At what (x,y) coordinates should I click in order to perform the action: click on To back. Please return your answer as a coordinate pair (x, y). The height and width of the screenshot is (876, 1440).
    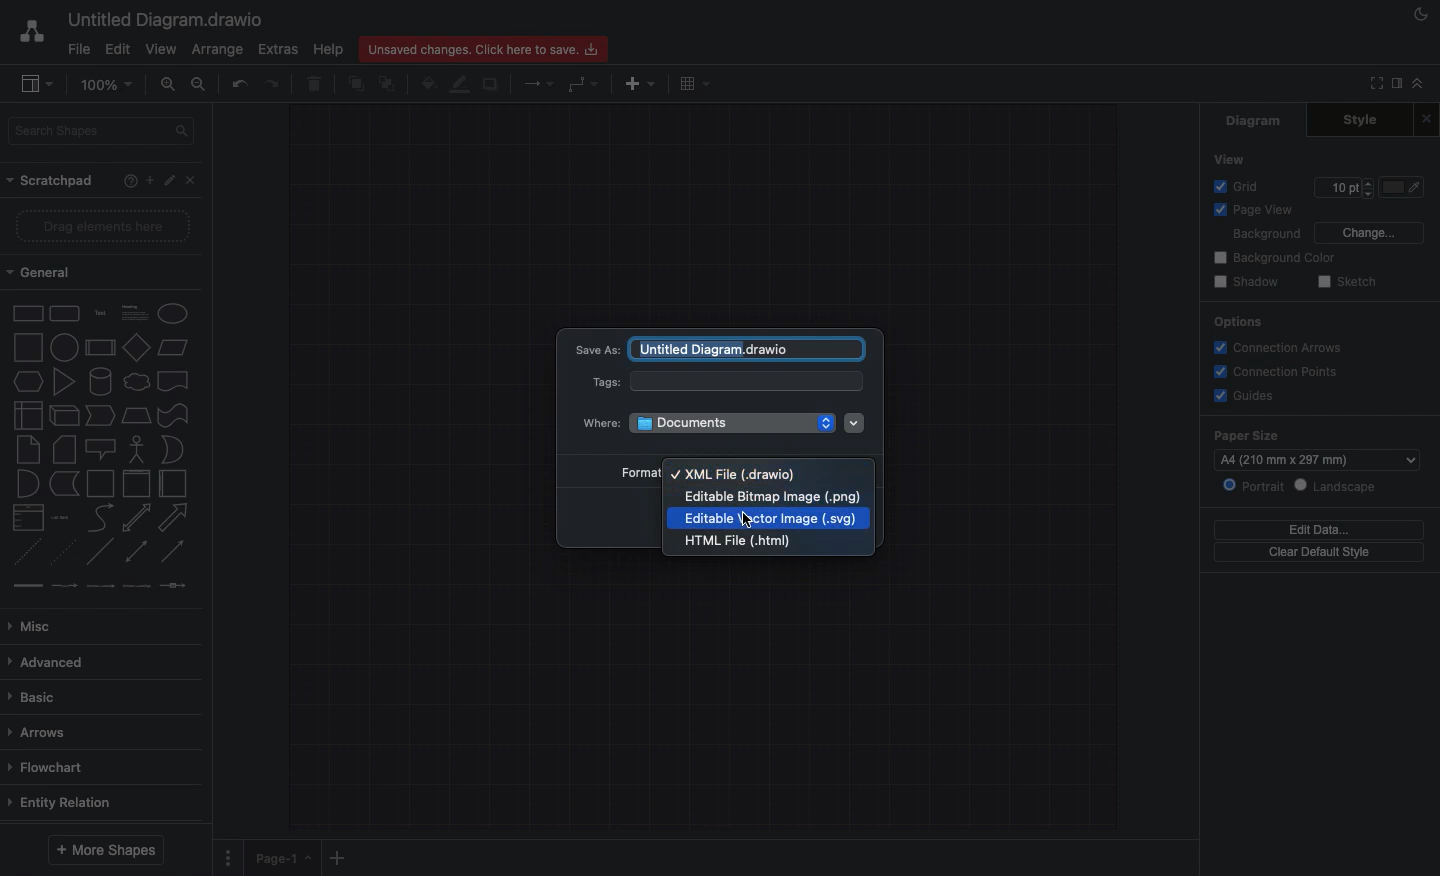
    Looking at the image, I should click on (390, 86).